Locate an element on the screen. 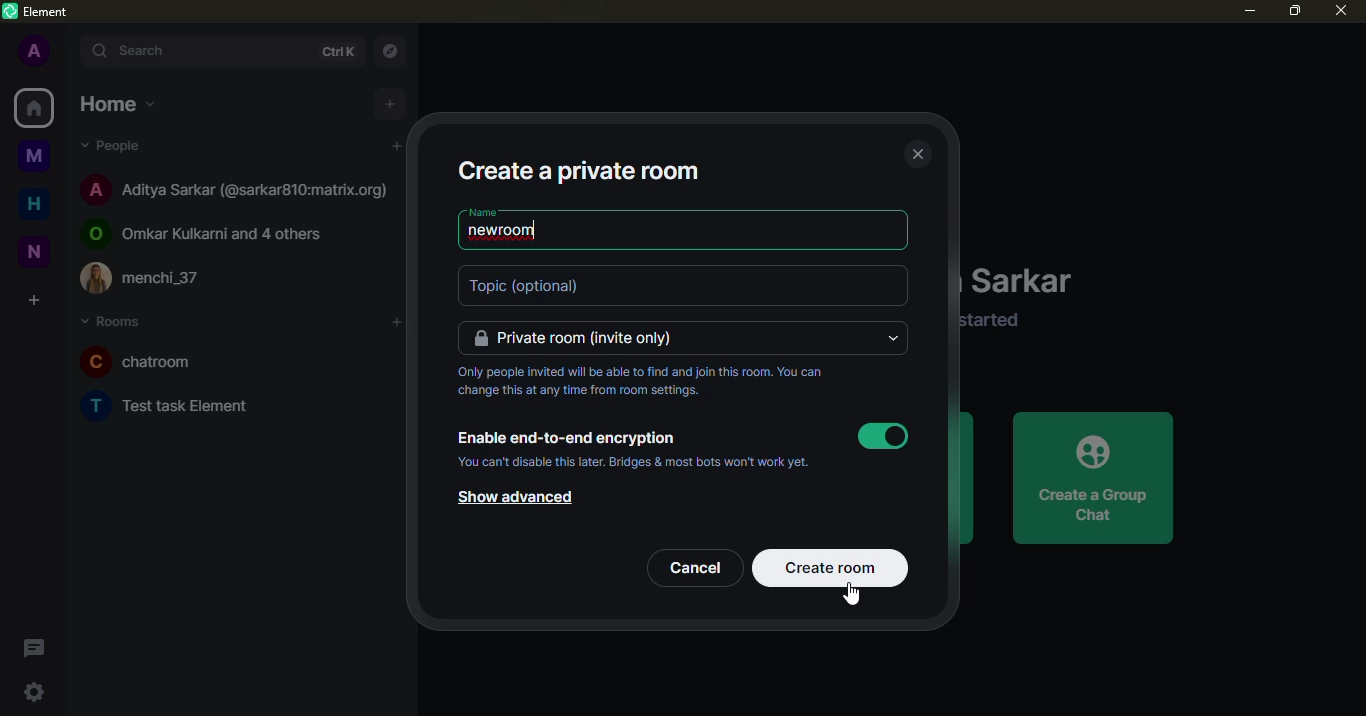 The height and width of the screenshot is (716, 1366). enabled is located at coordinates (883, 436).